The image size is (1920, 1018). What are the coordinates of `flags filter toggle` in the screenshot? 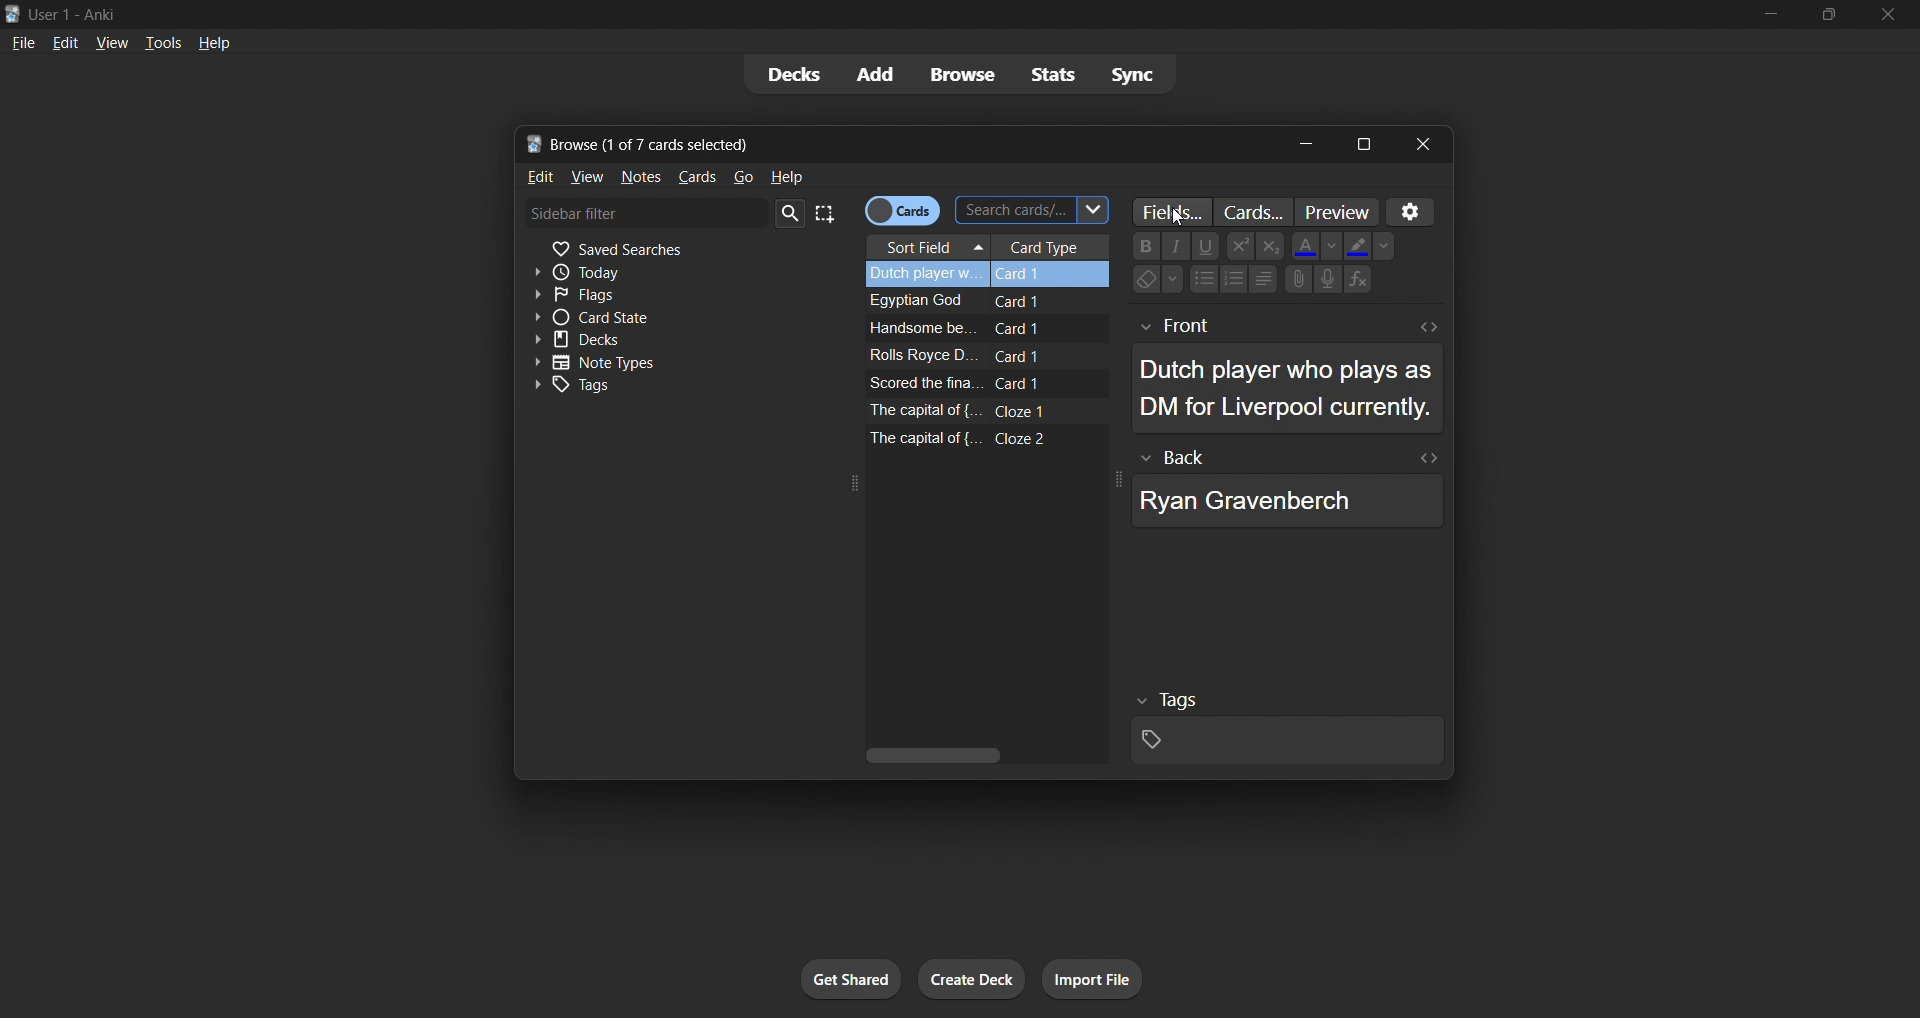 It's located at (637, 294).